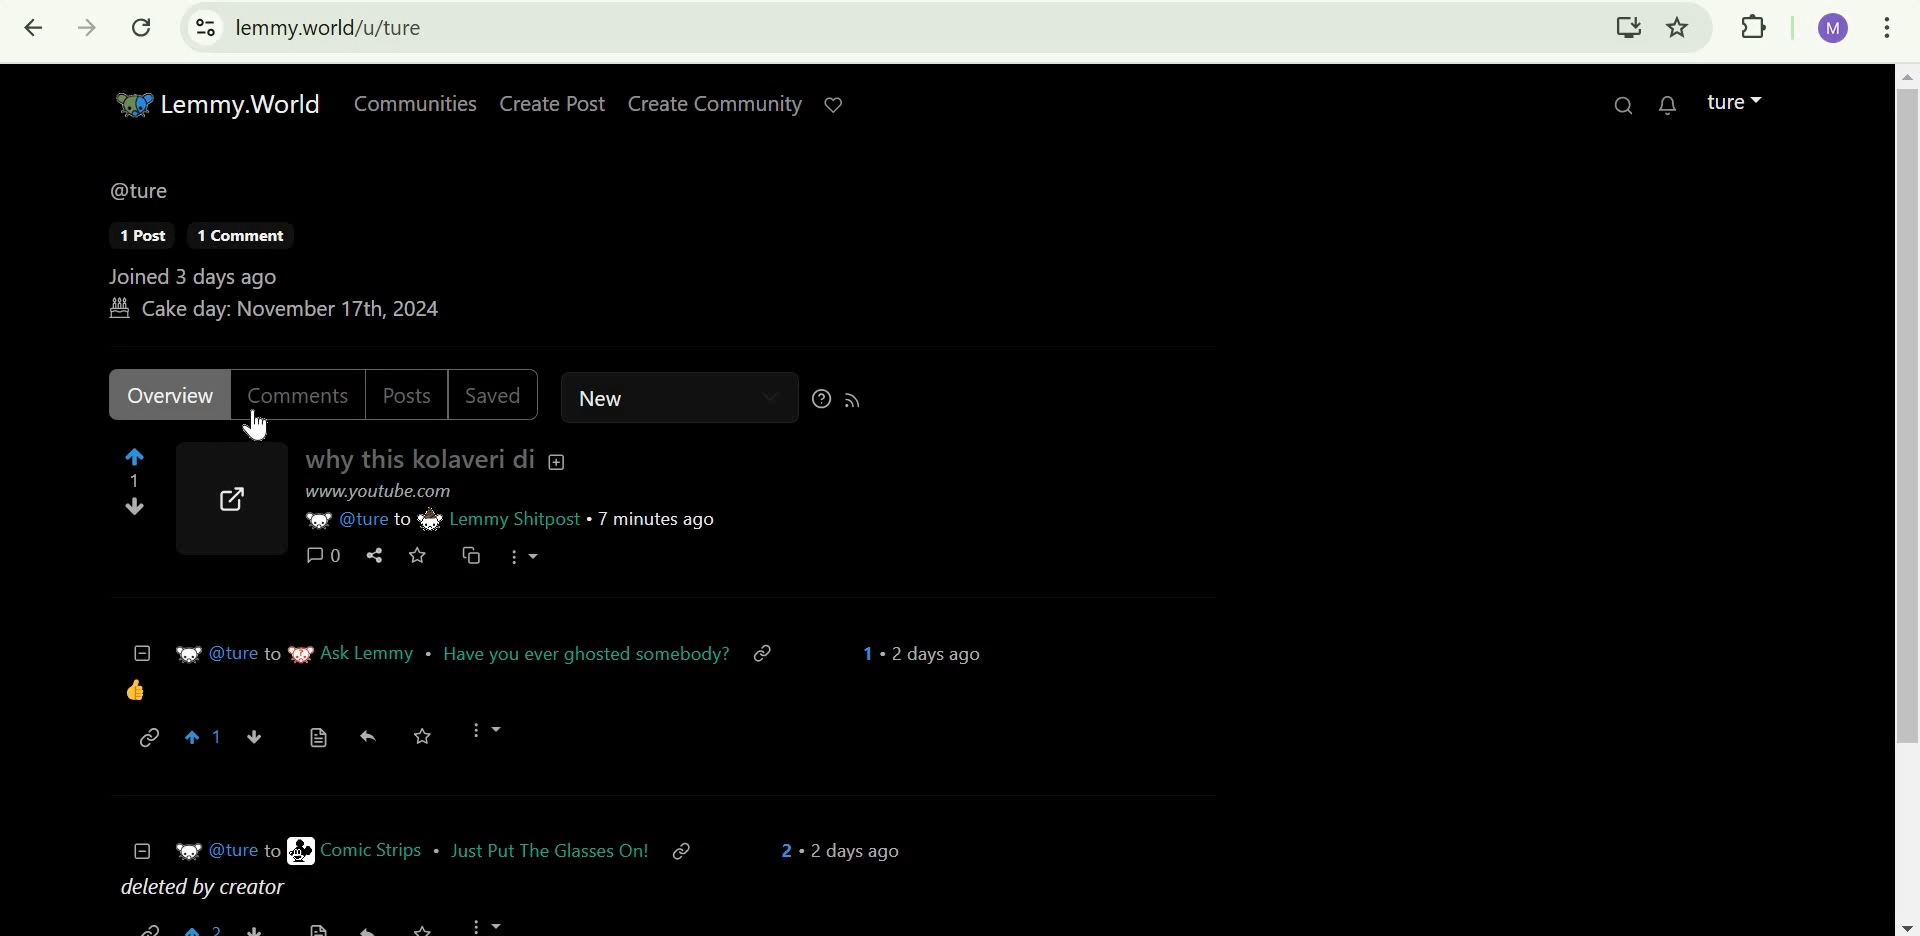 The height and width of the screenshot is (936, 1920). What do you see at coordinates (140, 187) in the screenshot?
I see `@ture` at bounding box center [140, 187].